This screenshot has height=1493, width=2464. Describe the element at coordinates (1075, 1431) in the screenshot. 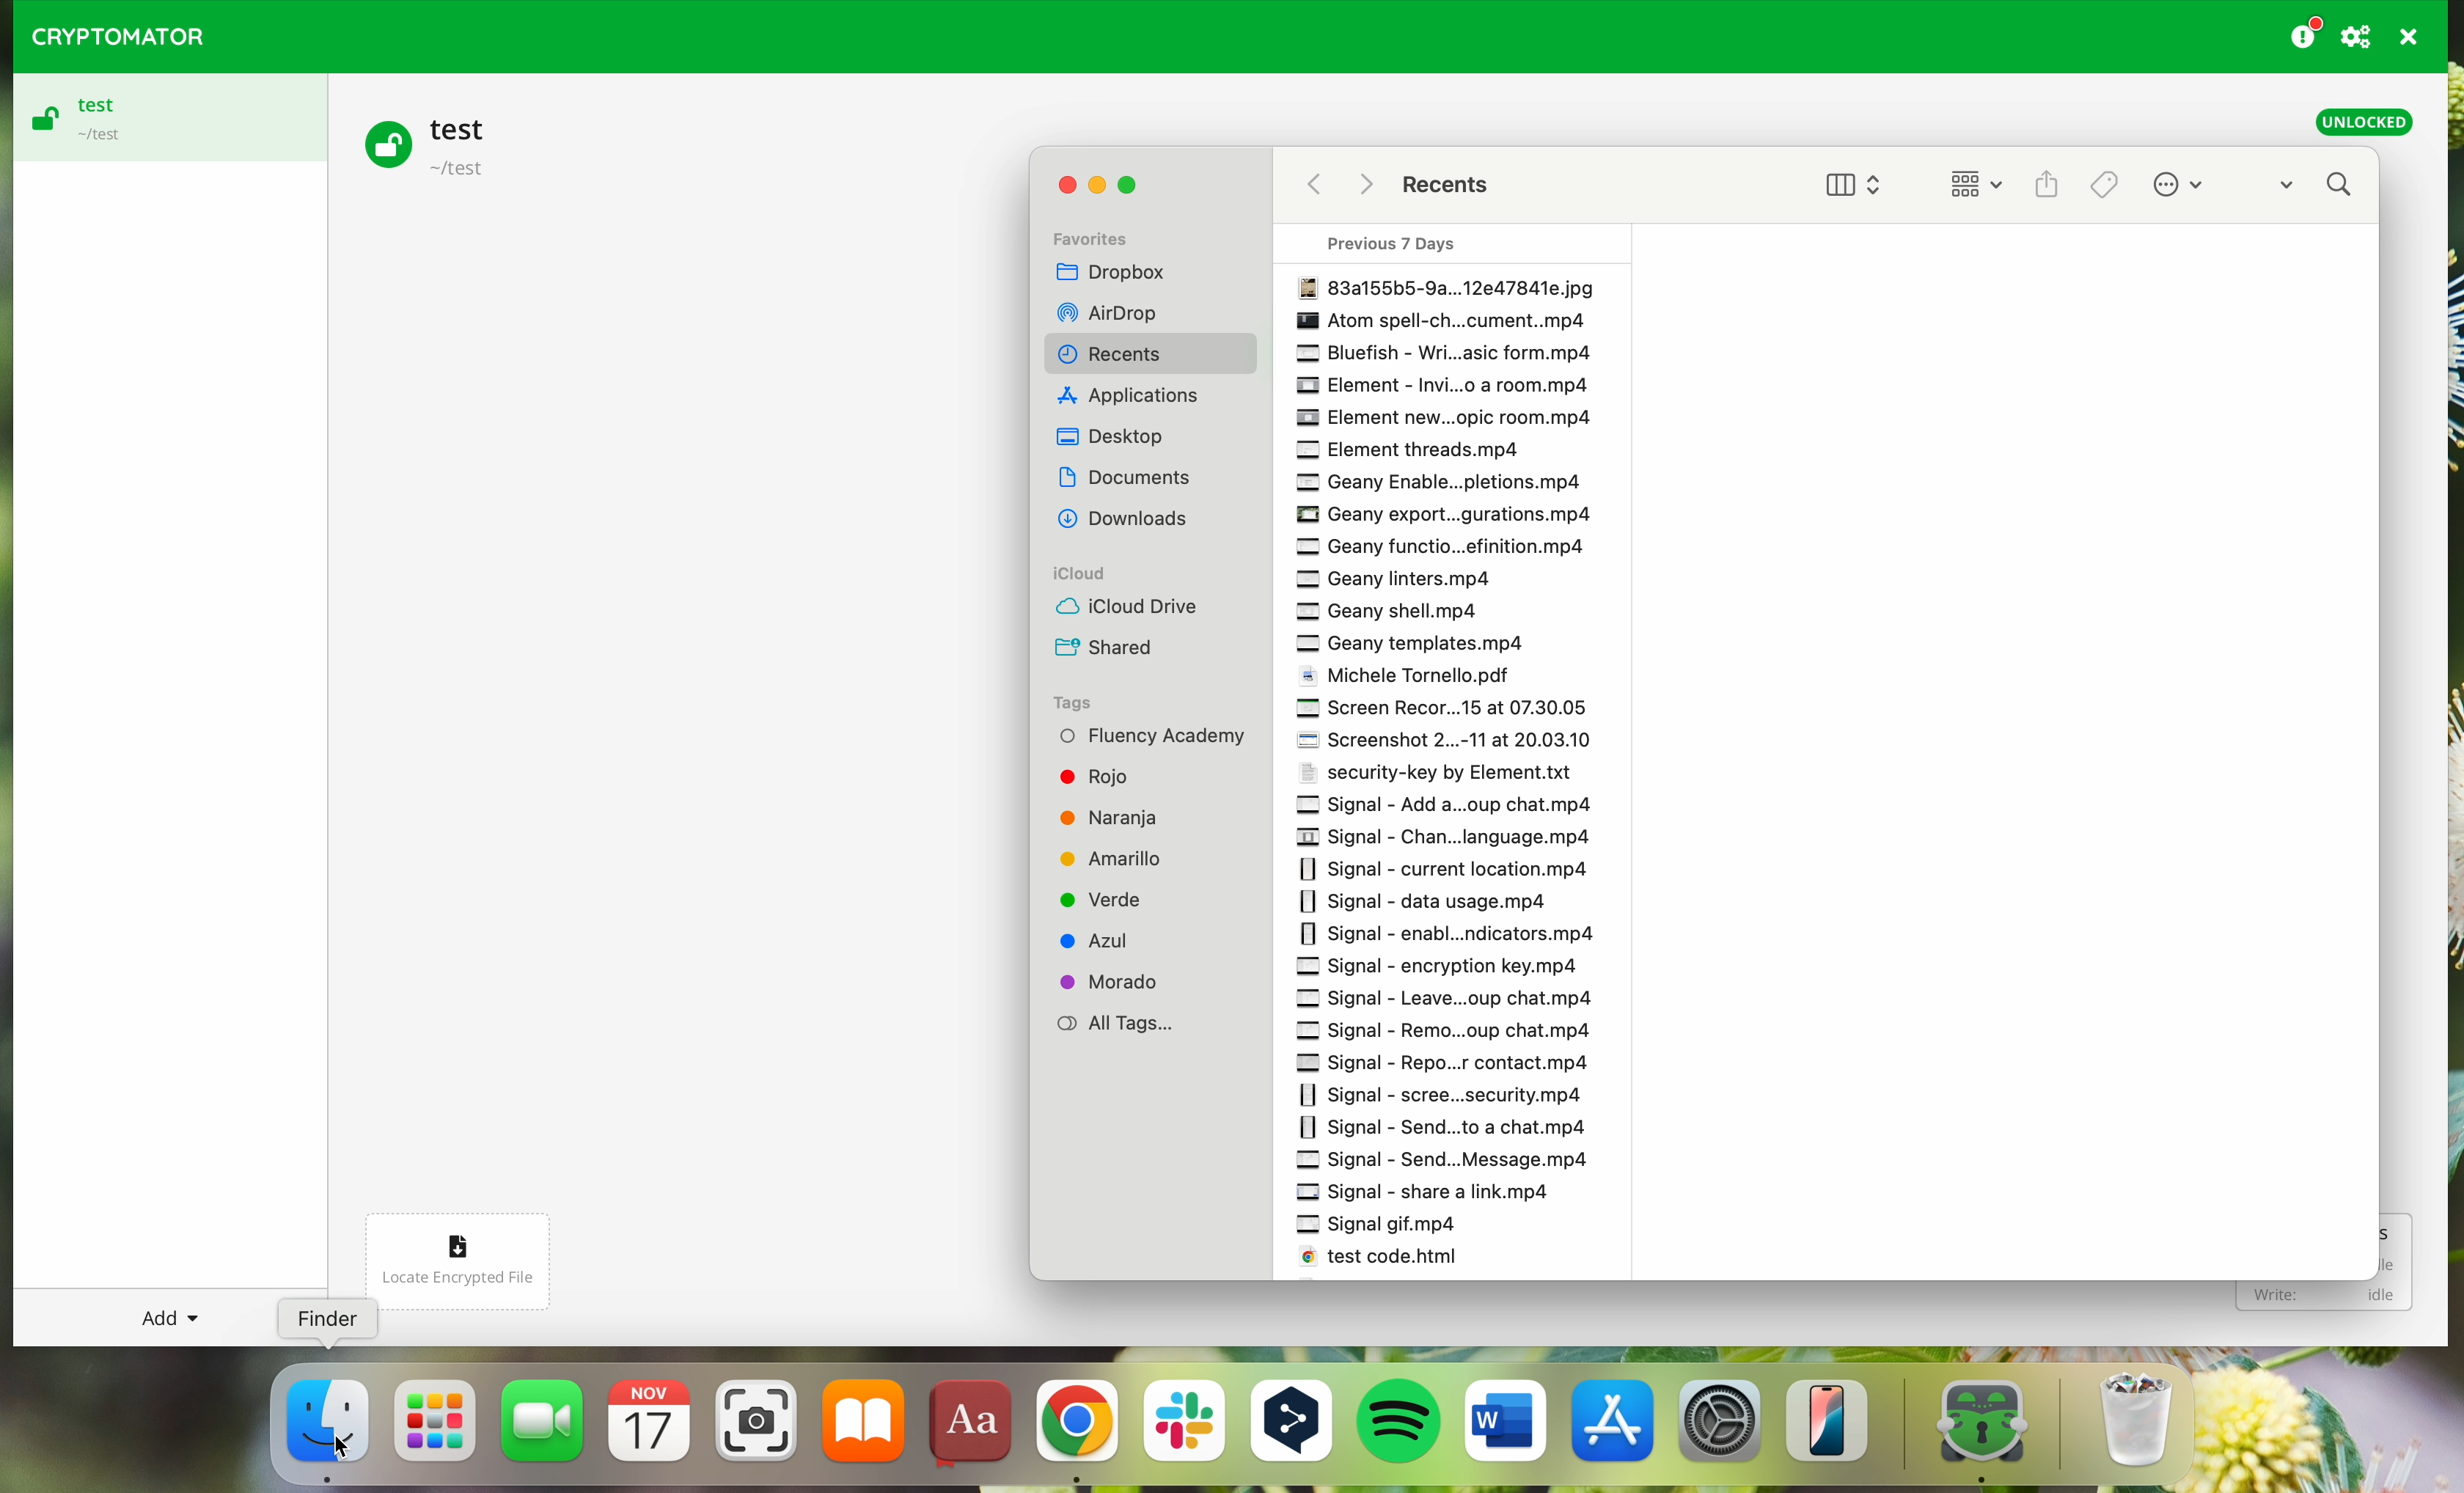

I see `Google Chrome` at that location.